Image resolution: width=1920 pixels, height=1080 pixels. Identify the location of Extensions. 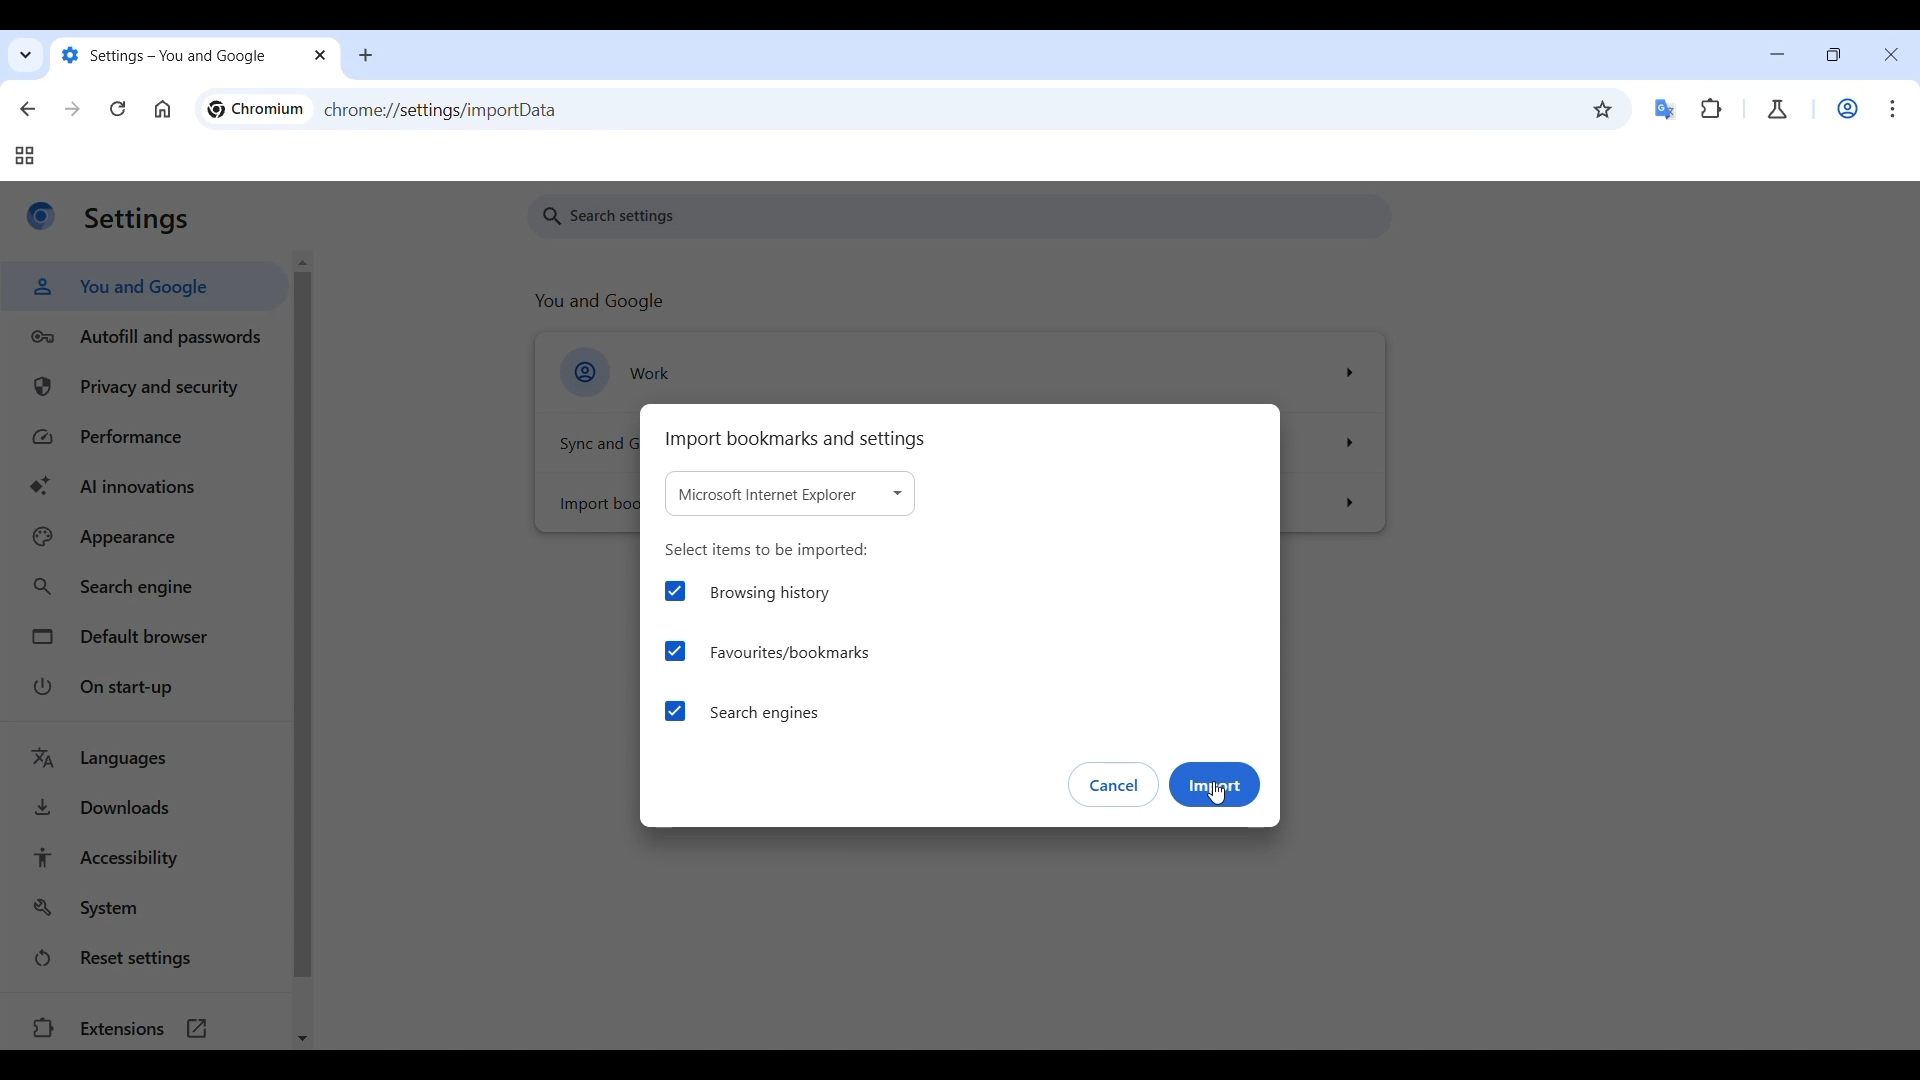
(1711, 109).